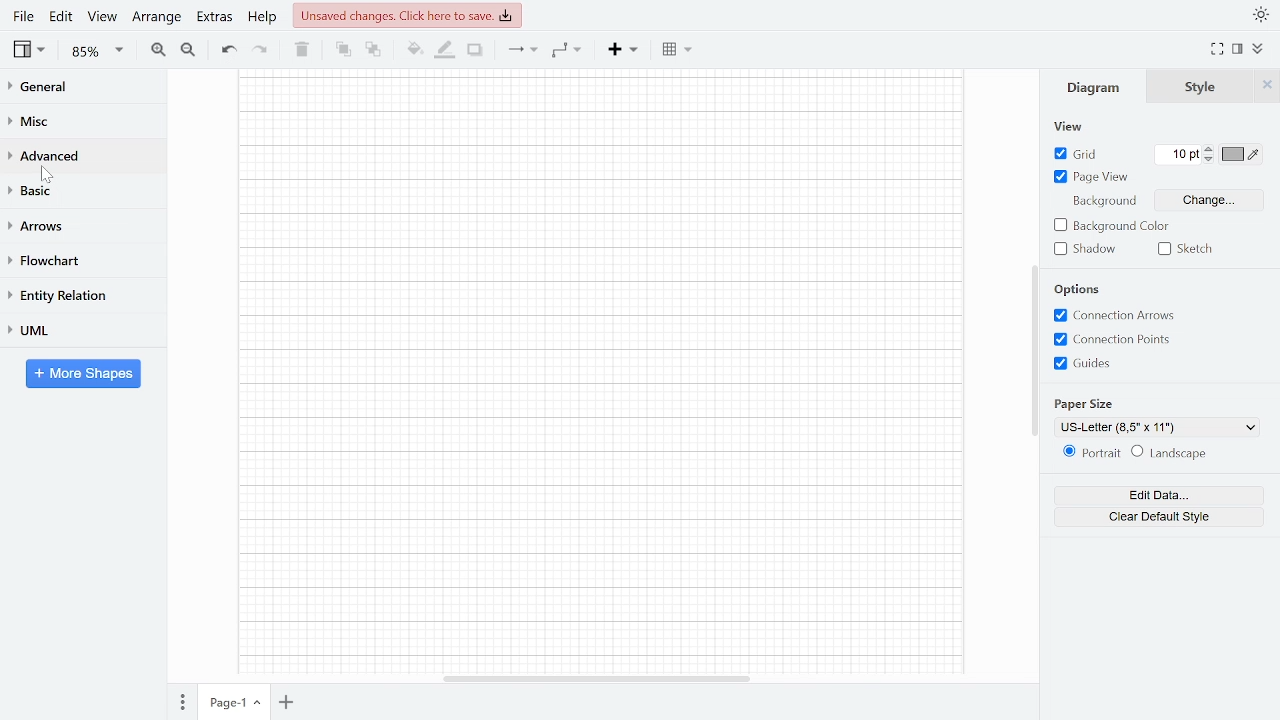 This screenshot has width=1280, height=720. I want to click on More shapes, so click(83, 374).